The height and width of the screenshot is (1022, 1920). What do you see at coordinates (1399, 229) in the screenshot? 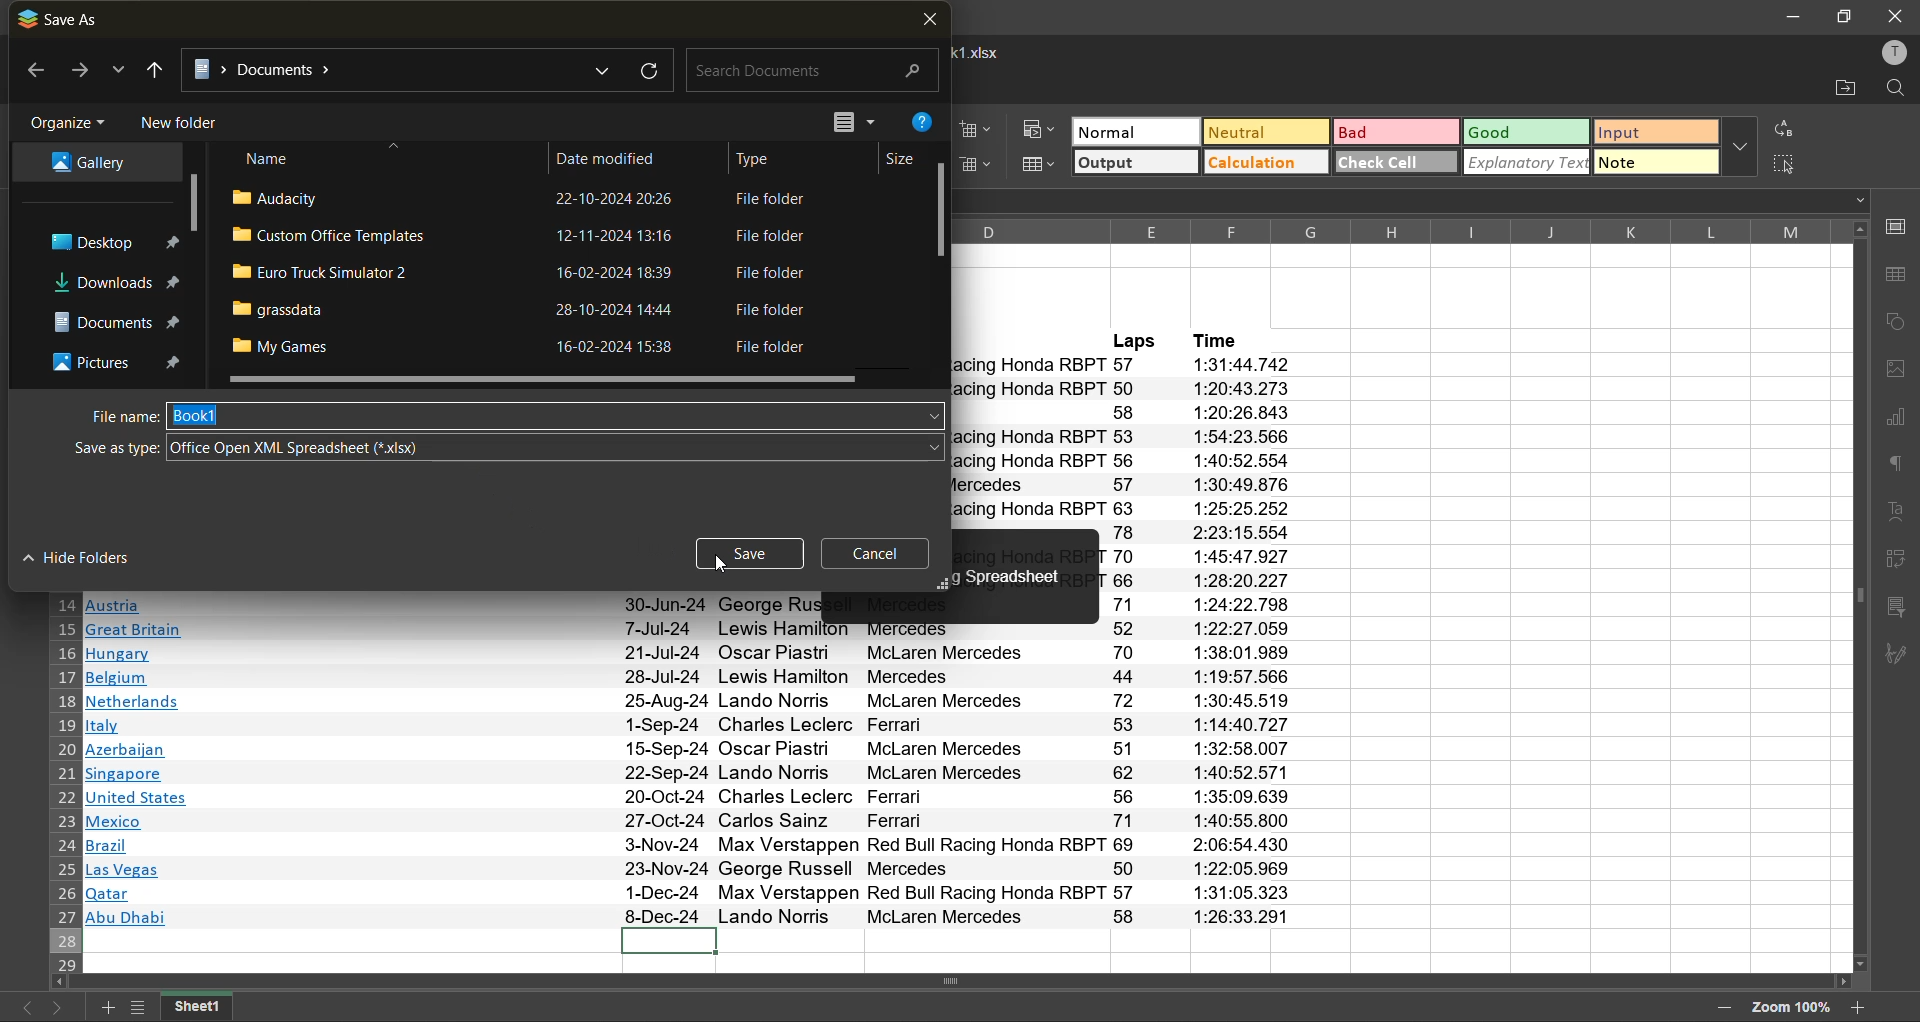
I see `column names` at bounding box center [1399, 229].